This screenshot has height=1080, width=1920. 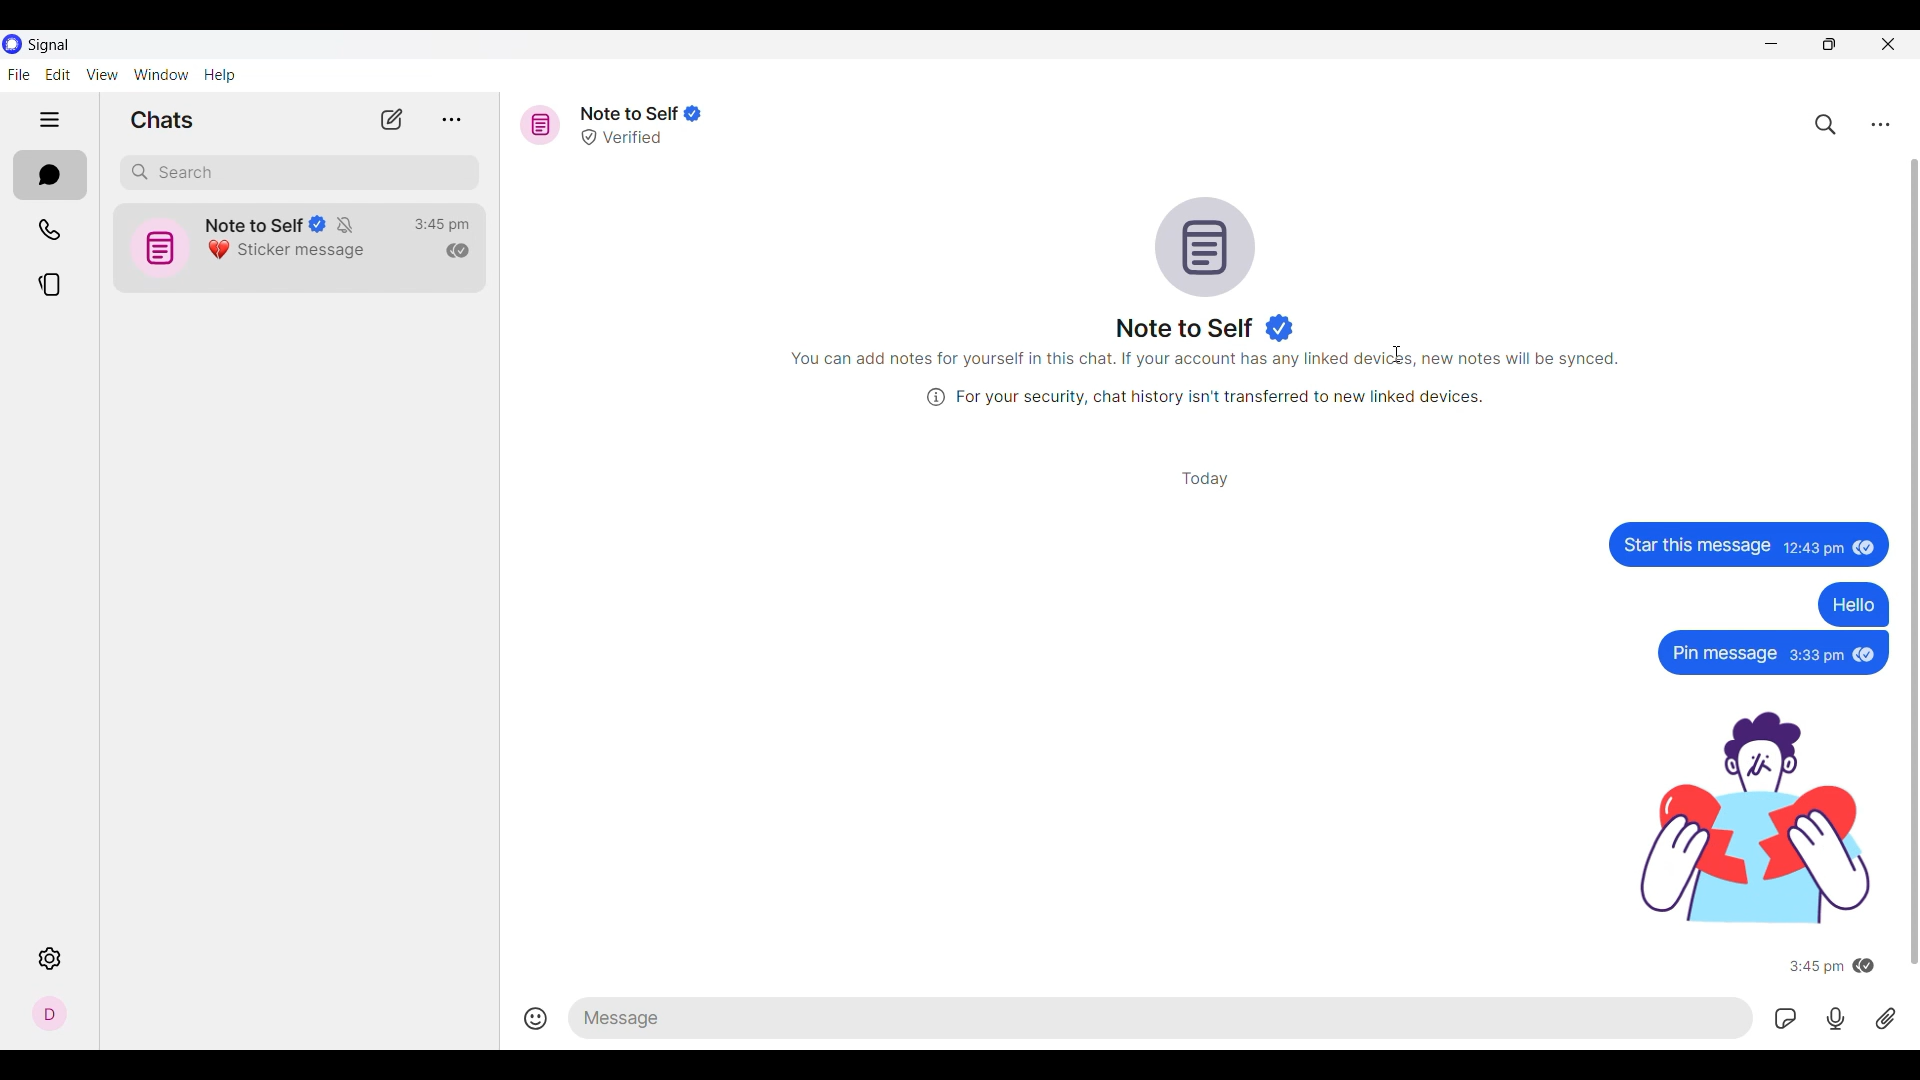 I want to click on seen, so click(x=1864, y=547).